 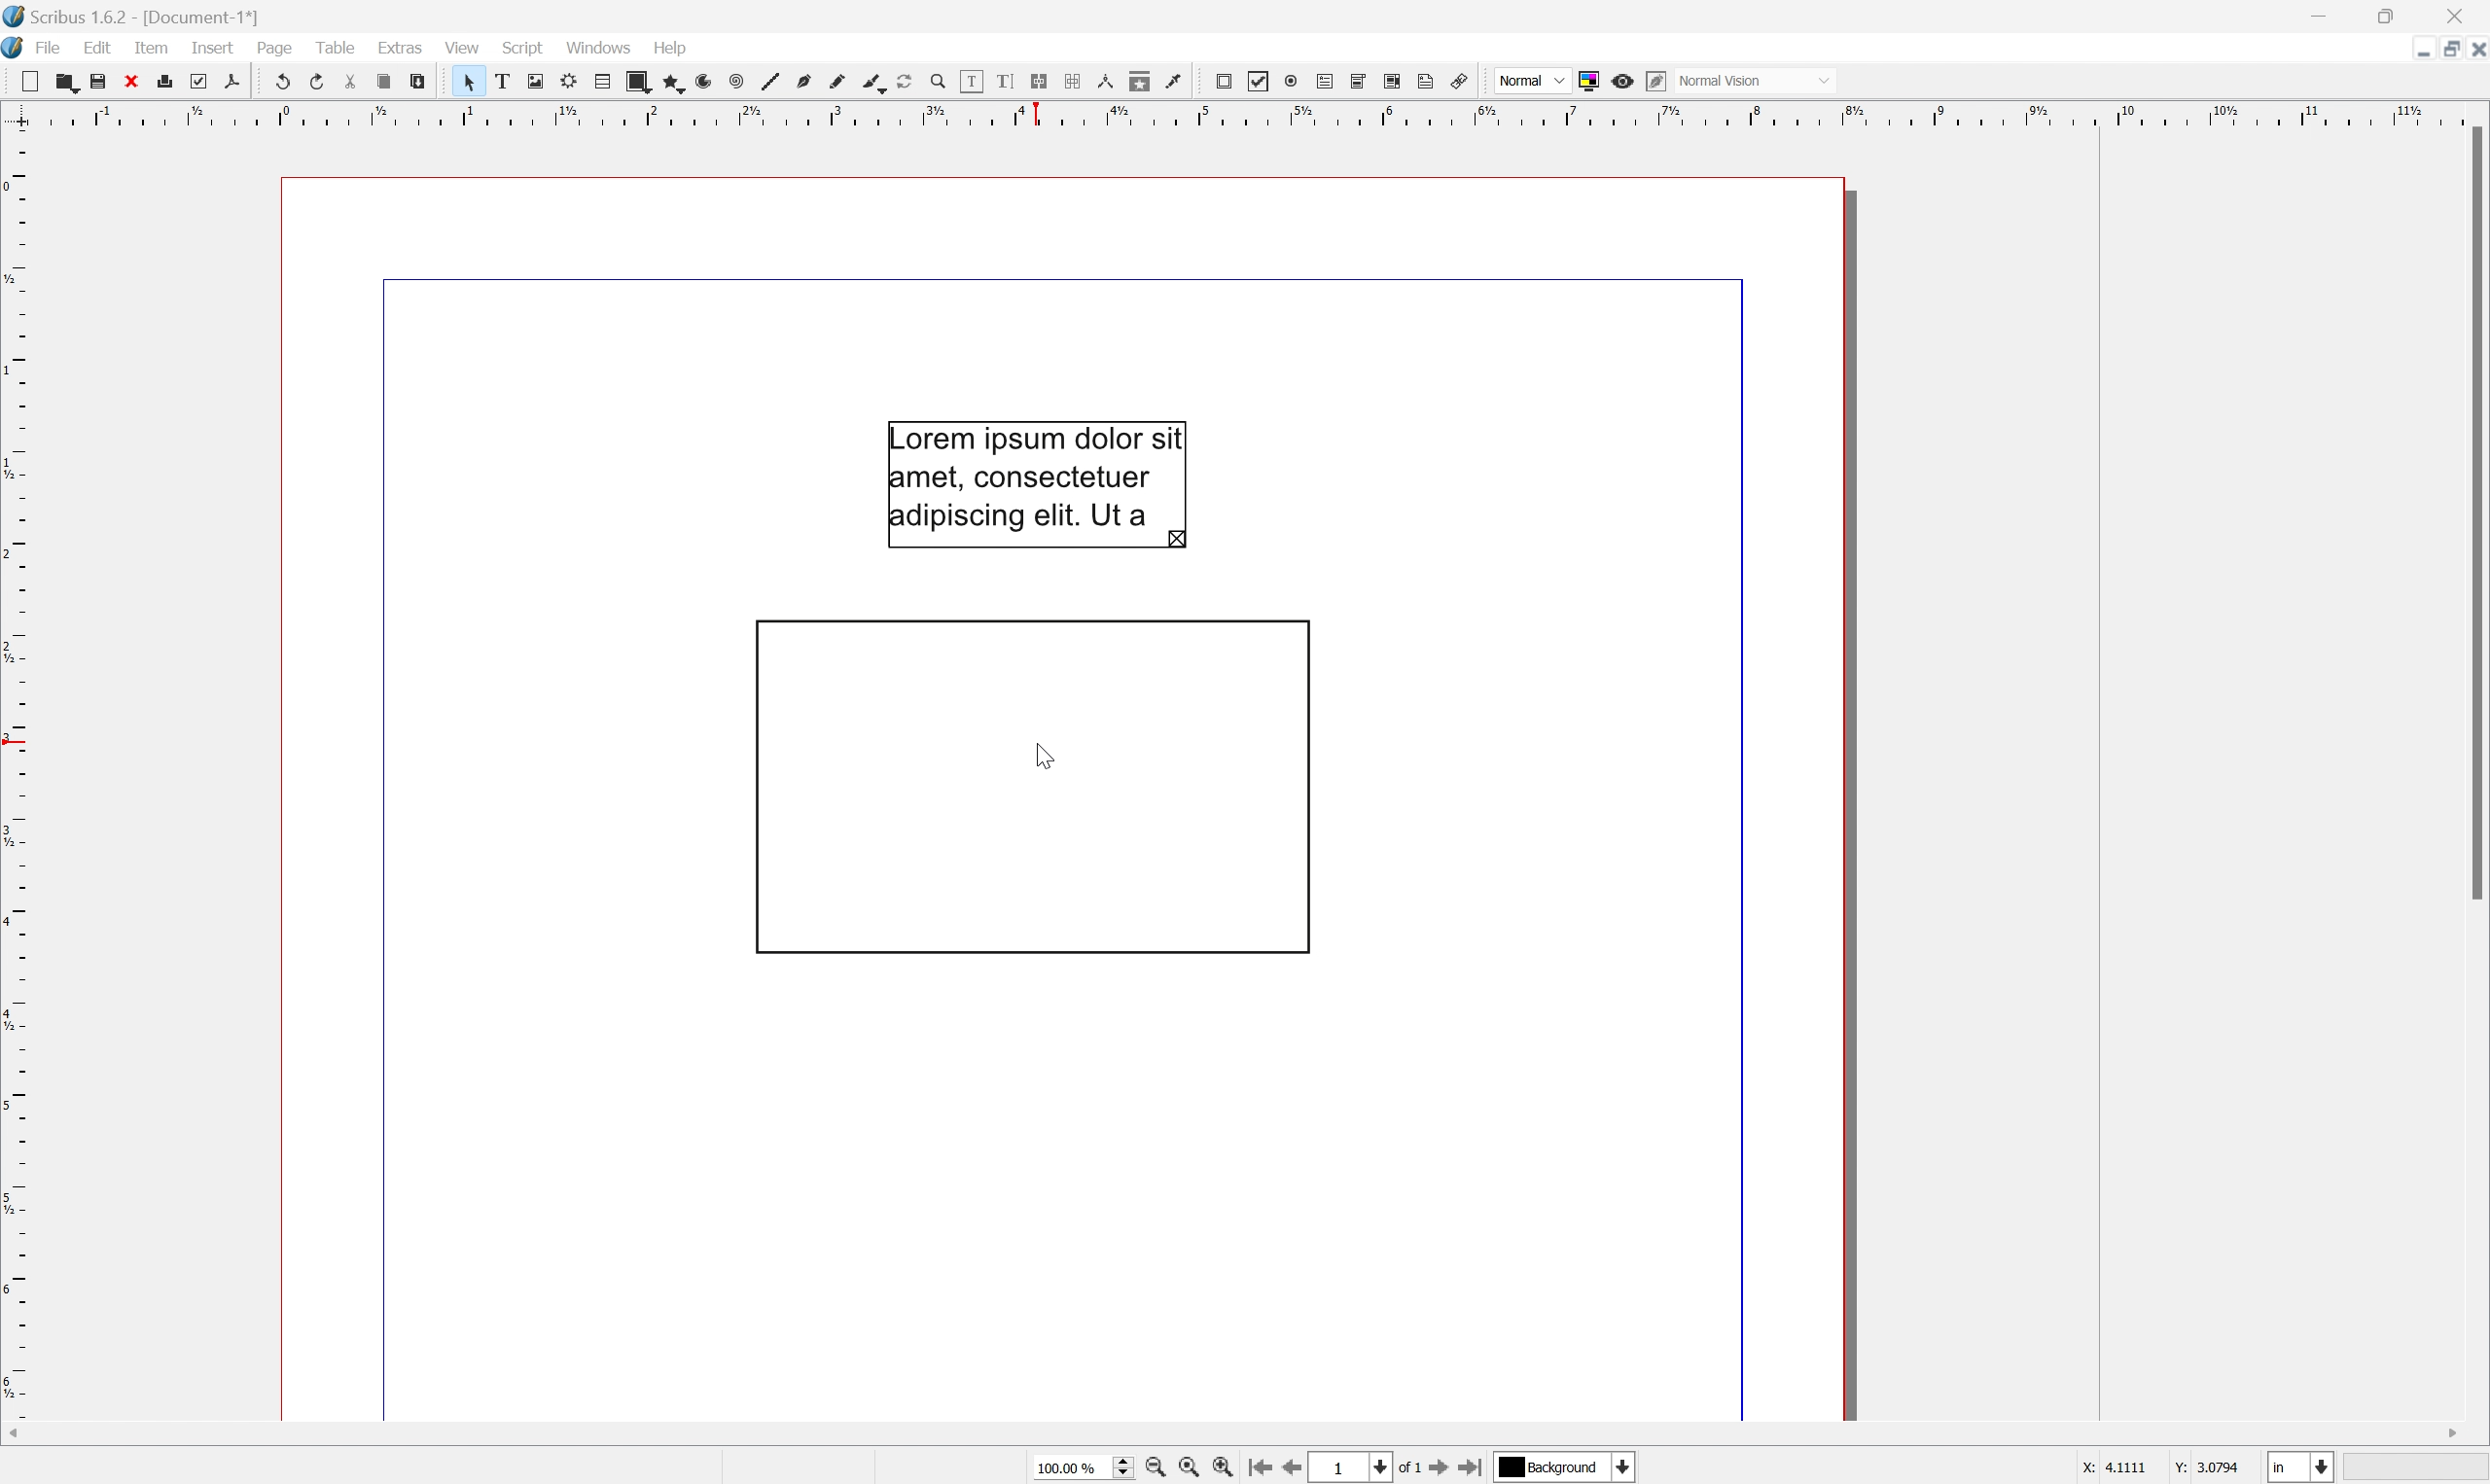 I want to click on Copy item properties, so click(x=1141, y=81).